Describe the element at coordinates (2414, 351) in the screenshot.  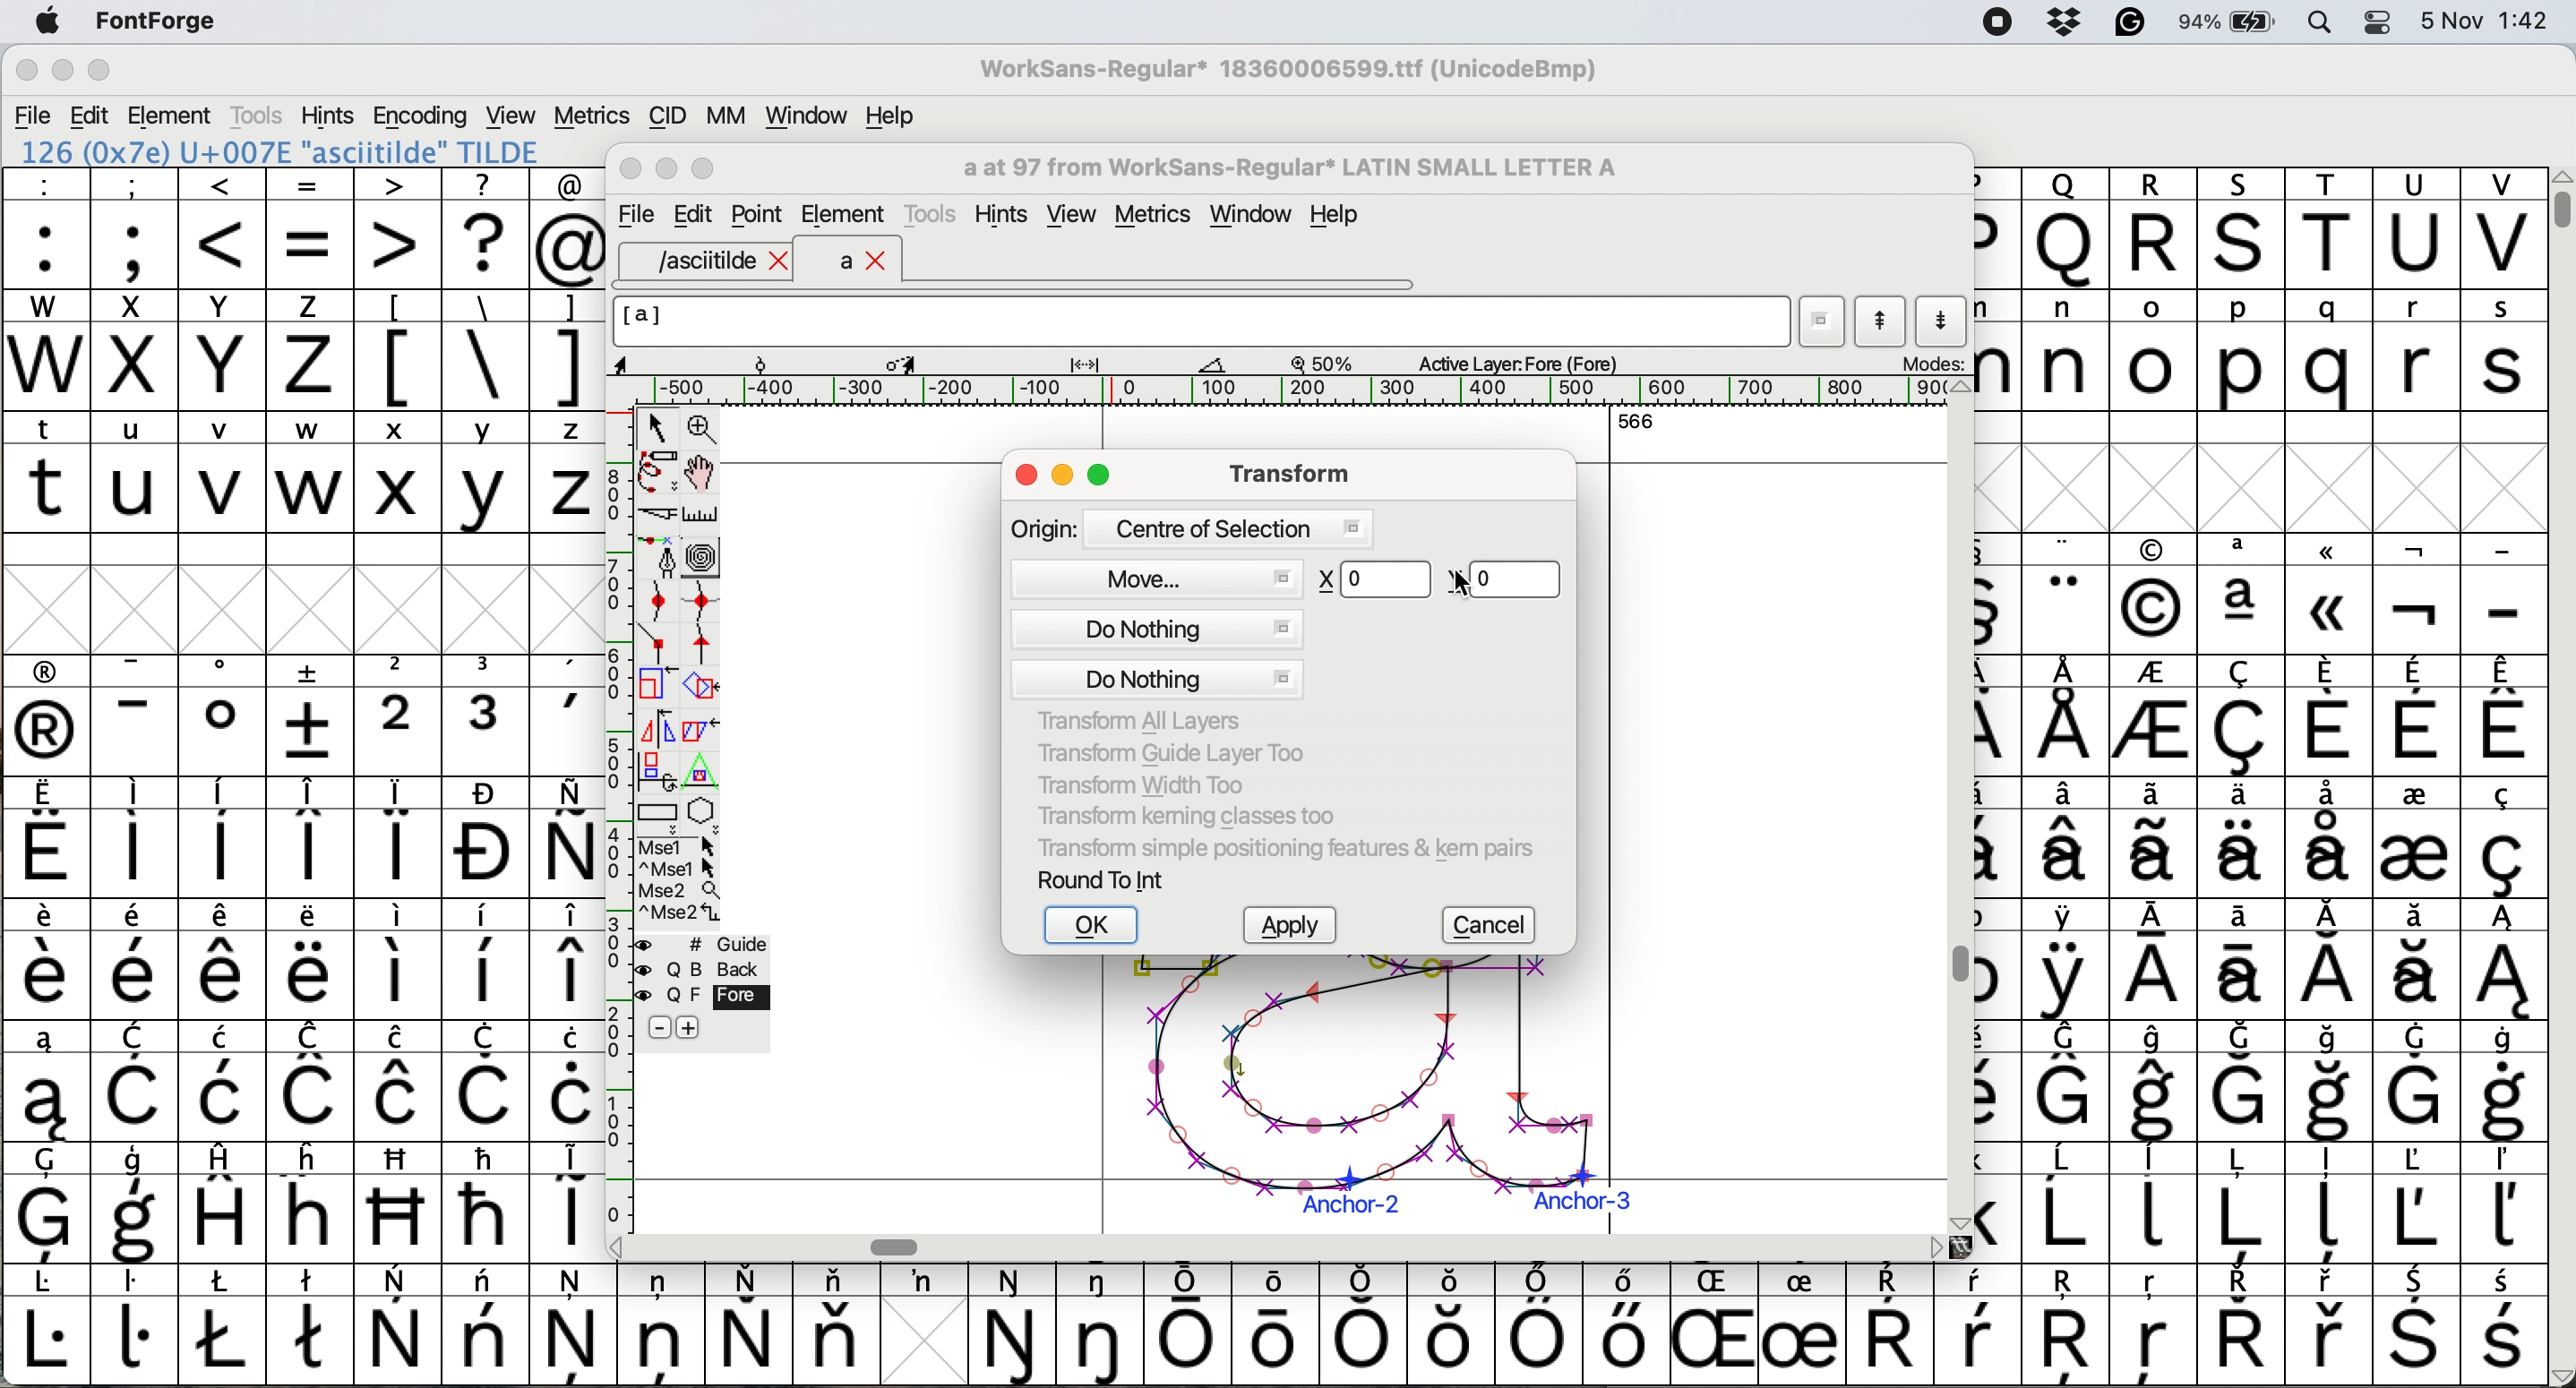
I see `r` at that location.